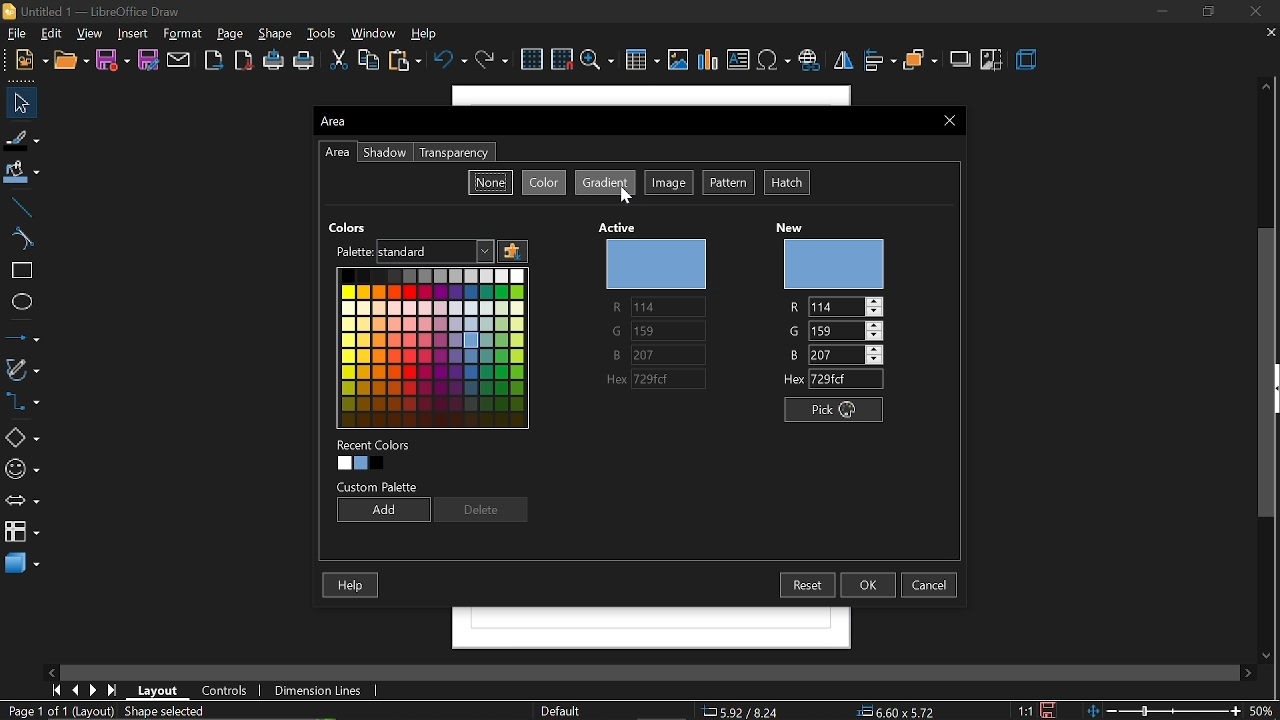  Describe the element at coordinates (1023, 710) in the screenshot. I see `scaling factor (1:1)` at that location.